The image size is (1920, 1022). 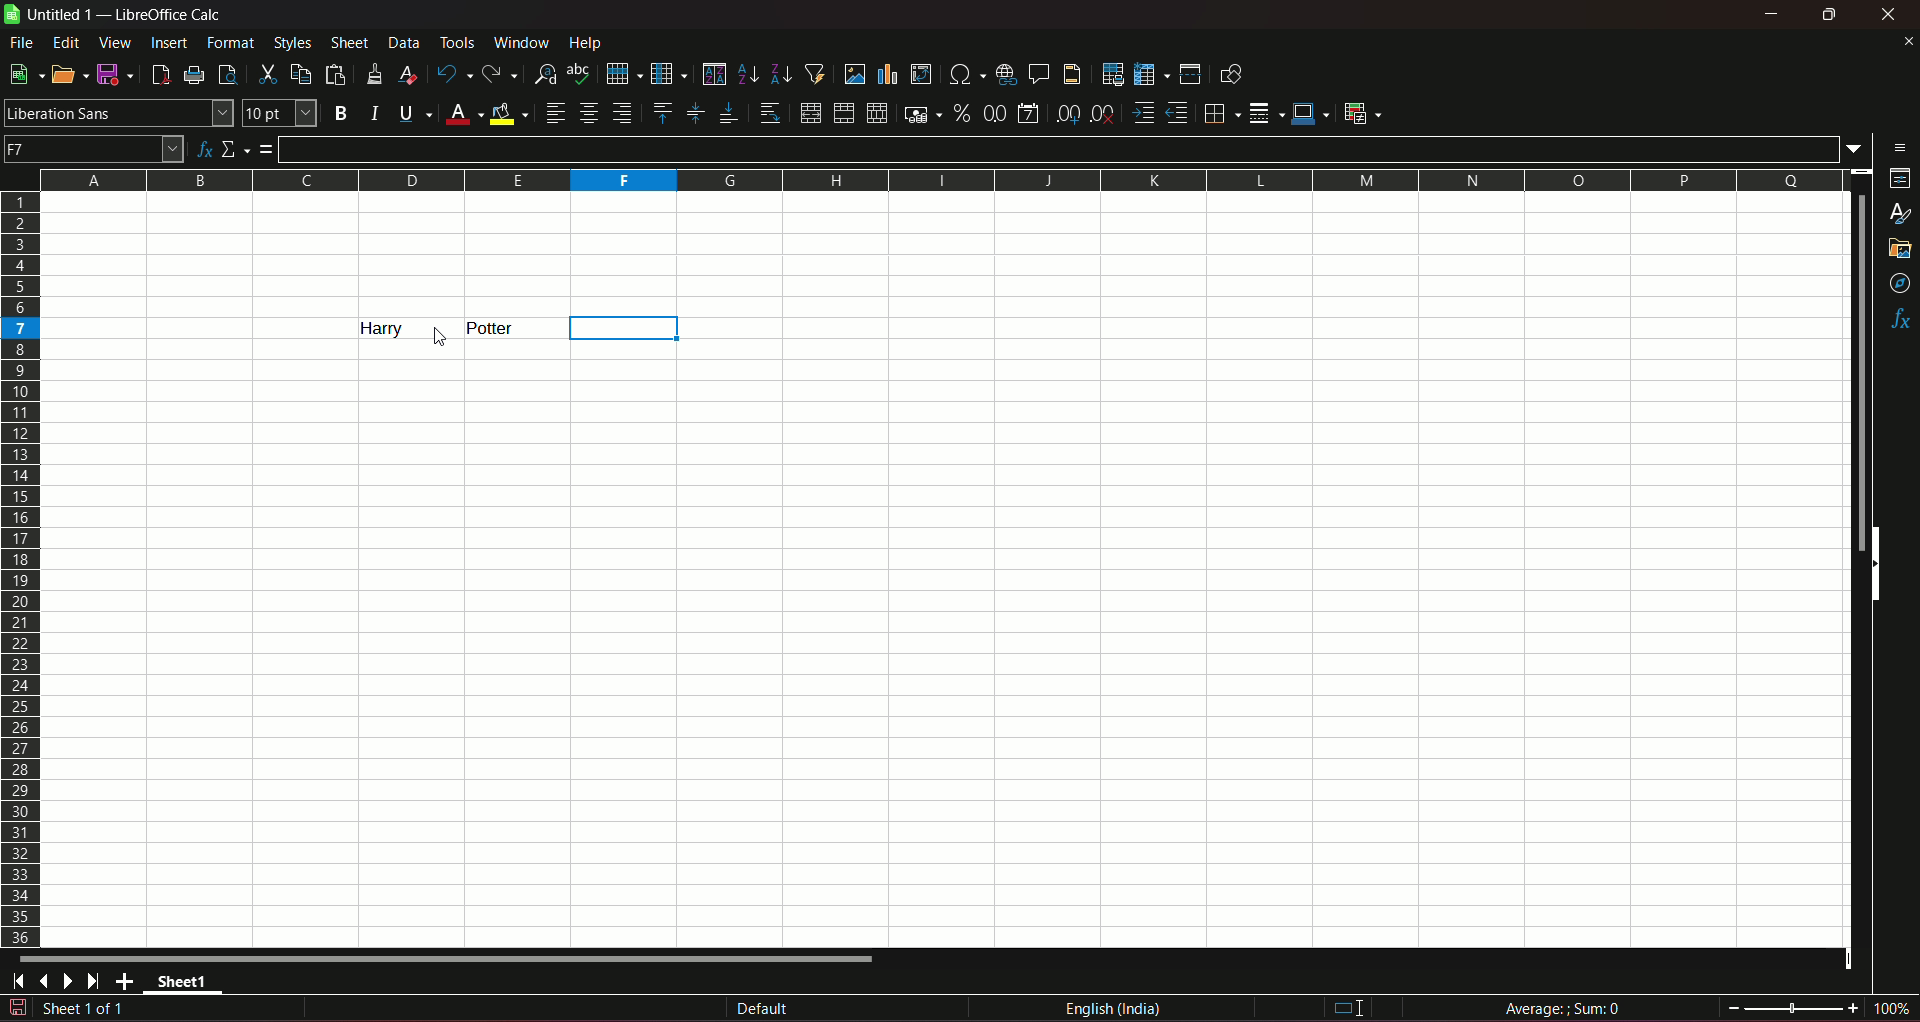 I want to click on sheet sequence, so click(x=85, y=1011).